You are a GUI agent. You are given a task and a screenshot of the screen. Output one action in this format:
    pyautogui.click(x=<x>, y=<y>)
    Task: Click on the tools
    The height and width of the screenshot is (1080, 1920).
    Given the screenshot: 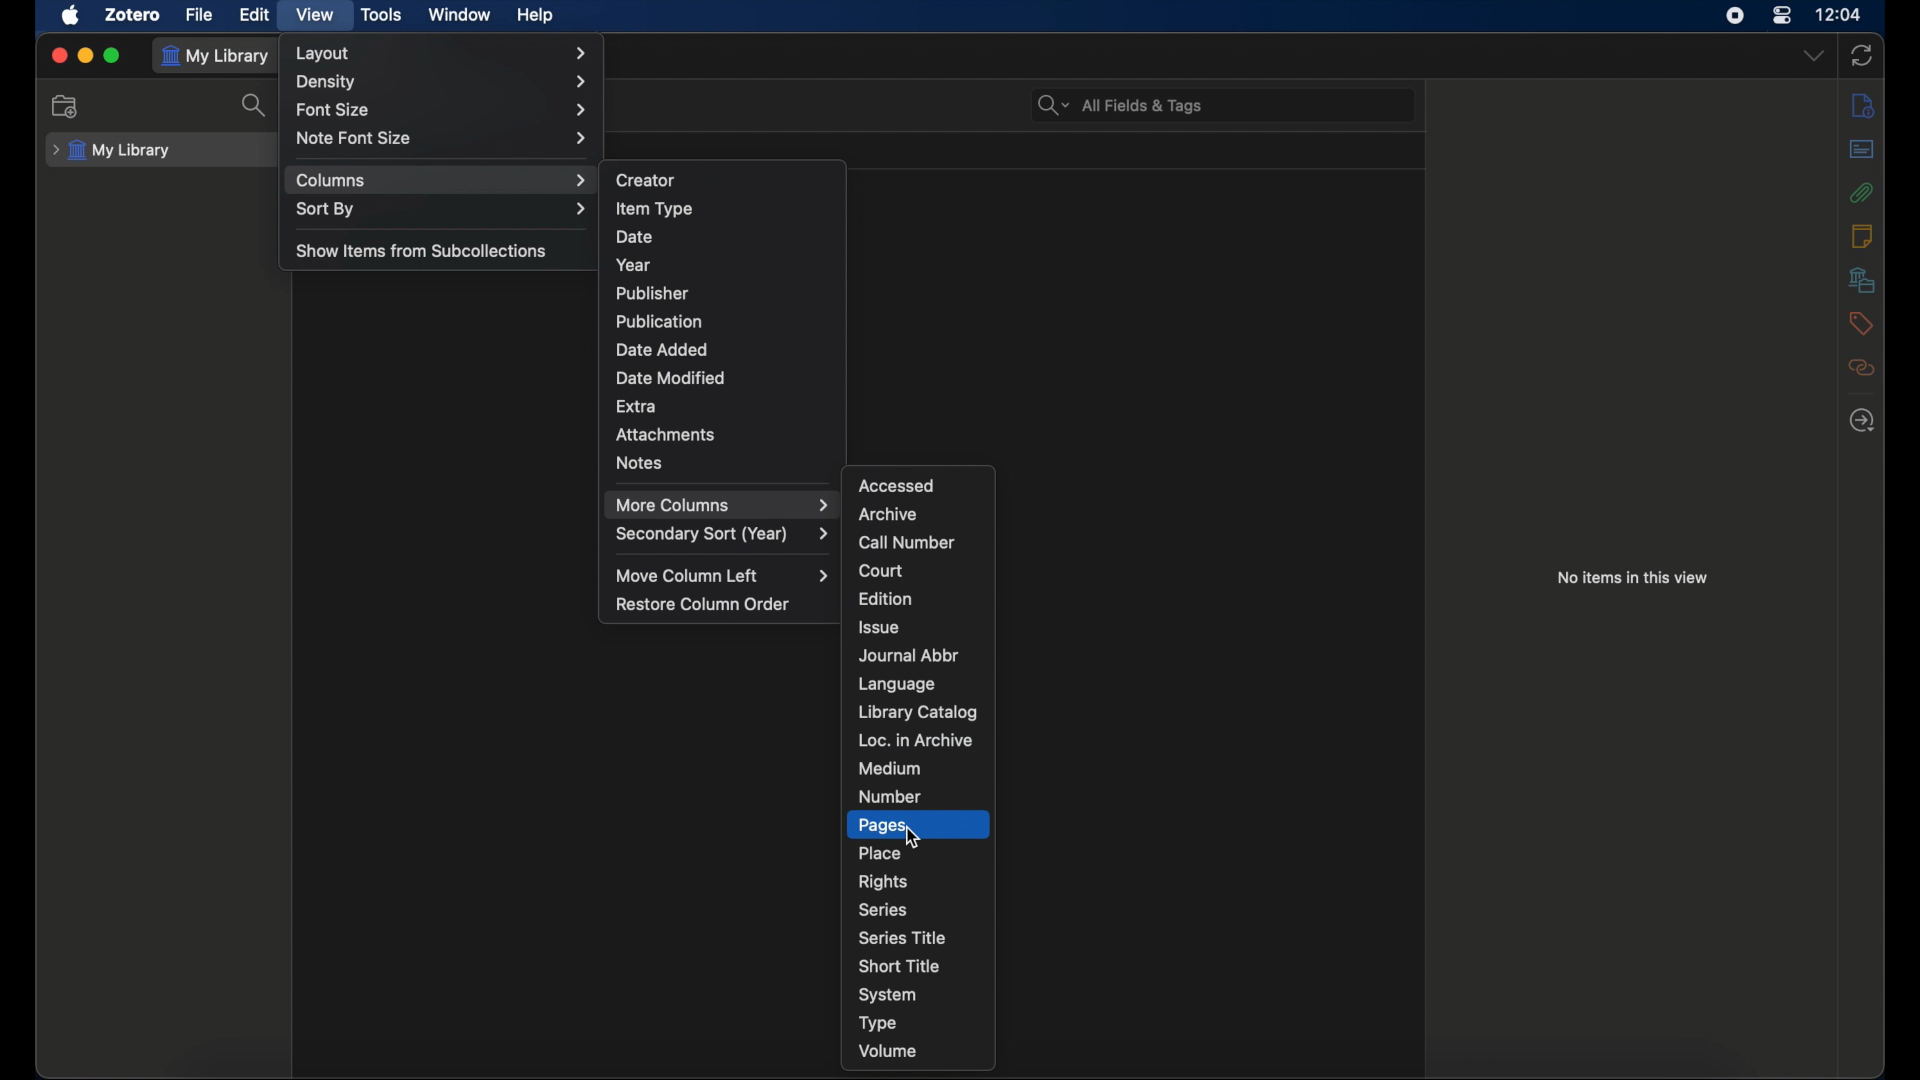 What is the action you would take?
    pyautogui.click(x=382, y=15)
    